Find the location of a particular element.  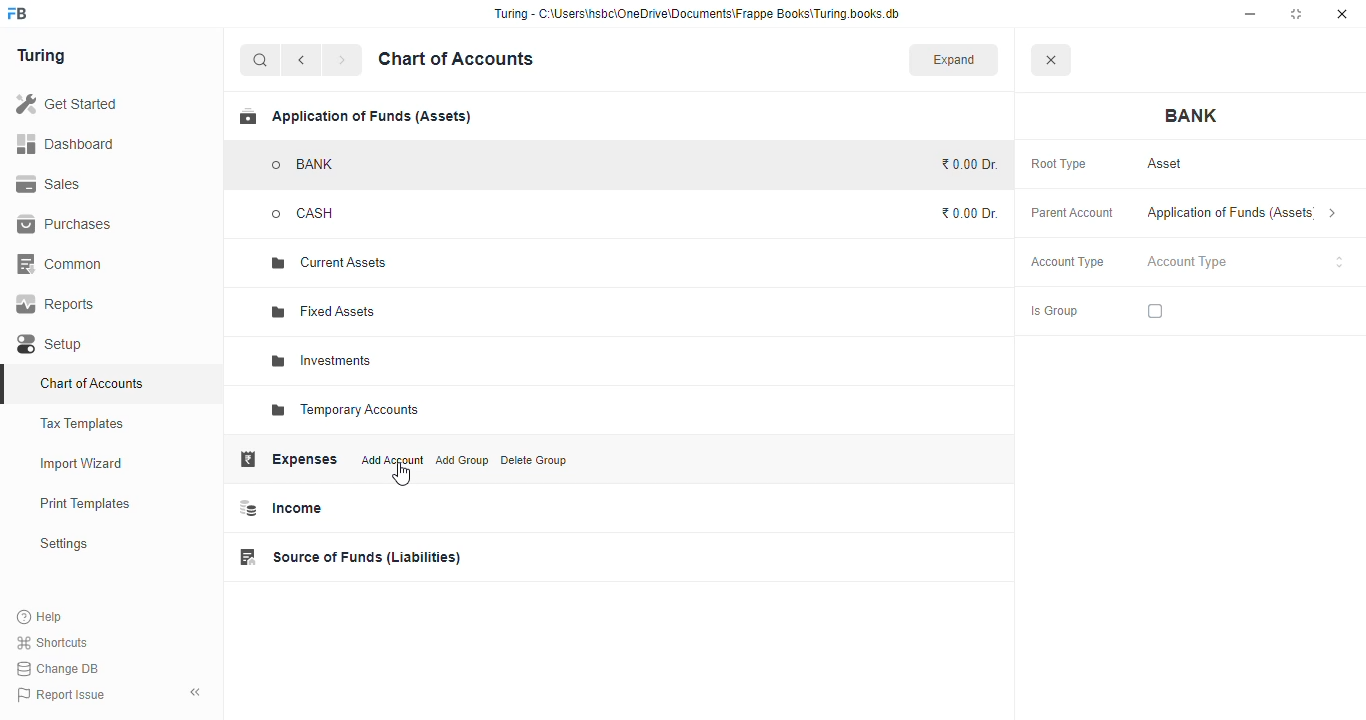

asset is located at coordinates (1166, 164).